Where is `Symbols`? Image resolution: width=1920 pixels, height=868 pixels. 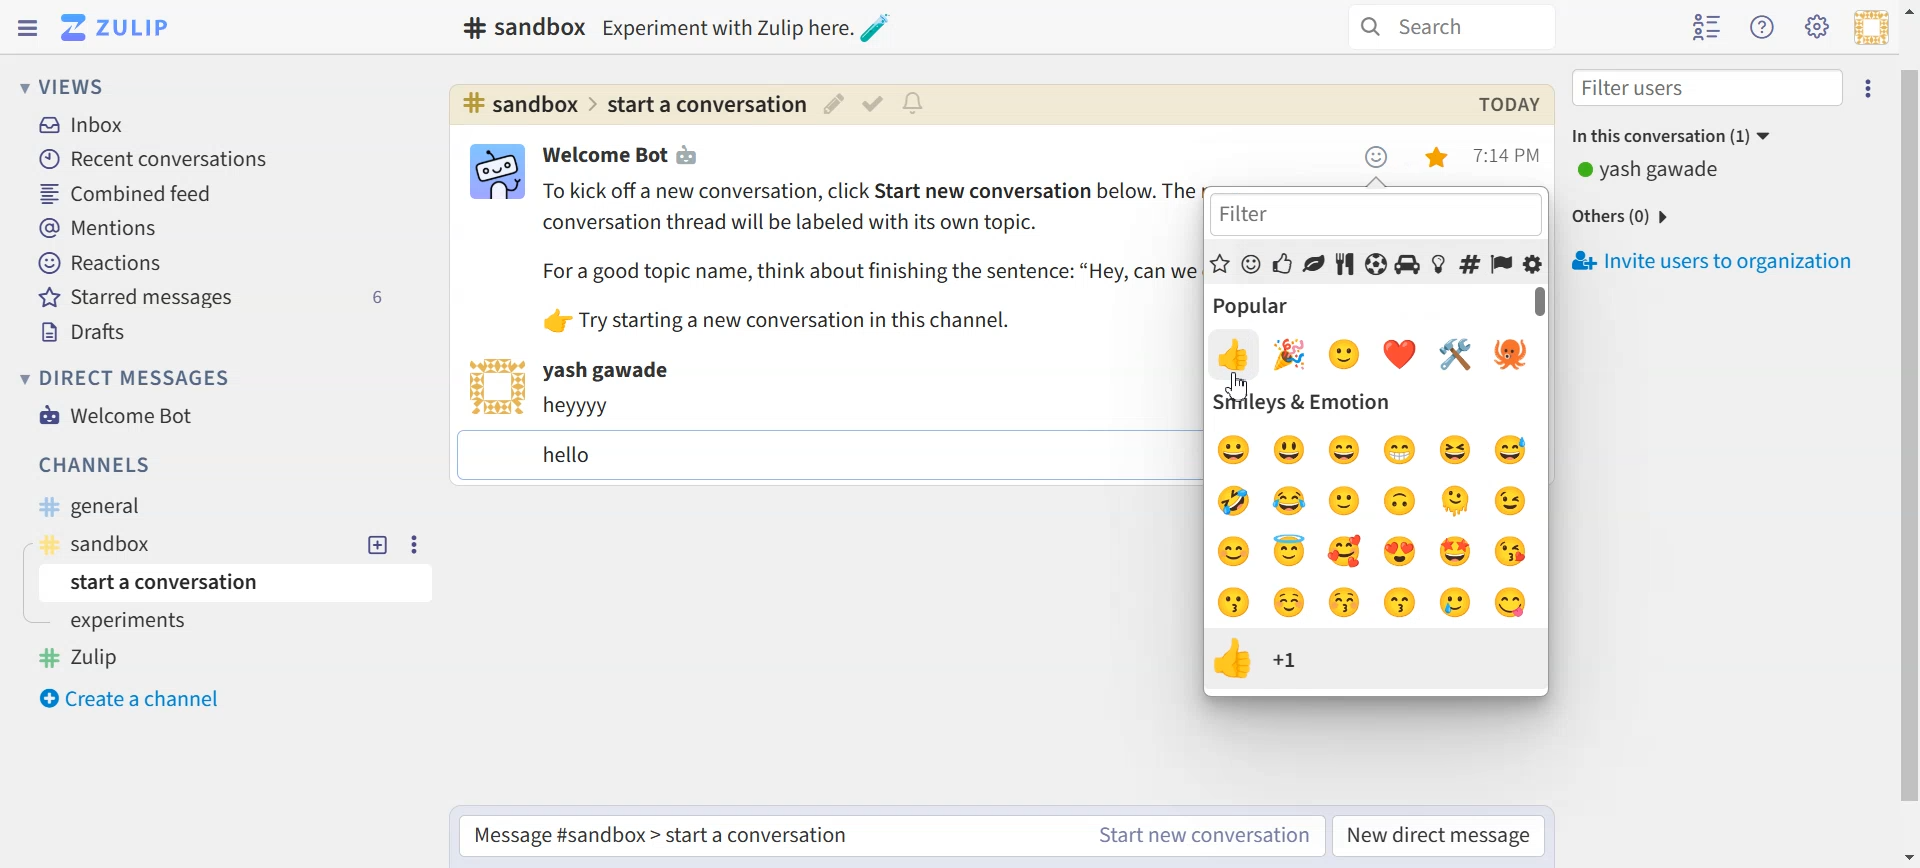
Symbols is located at coordinates (1469, 265).